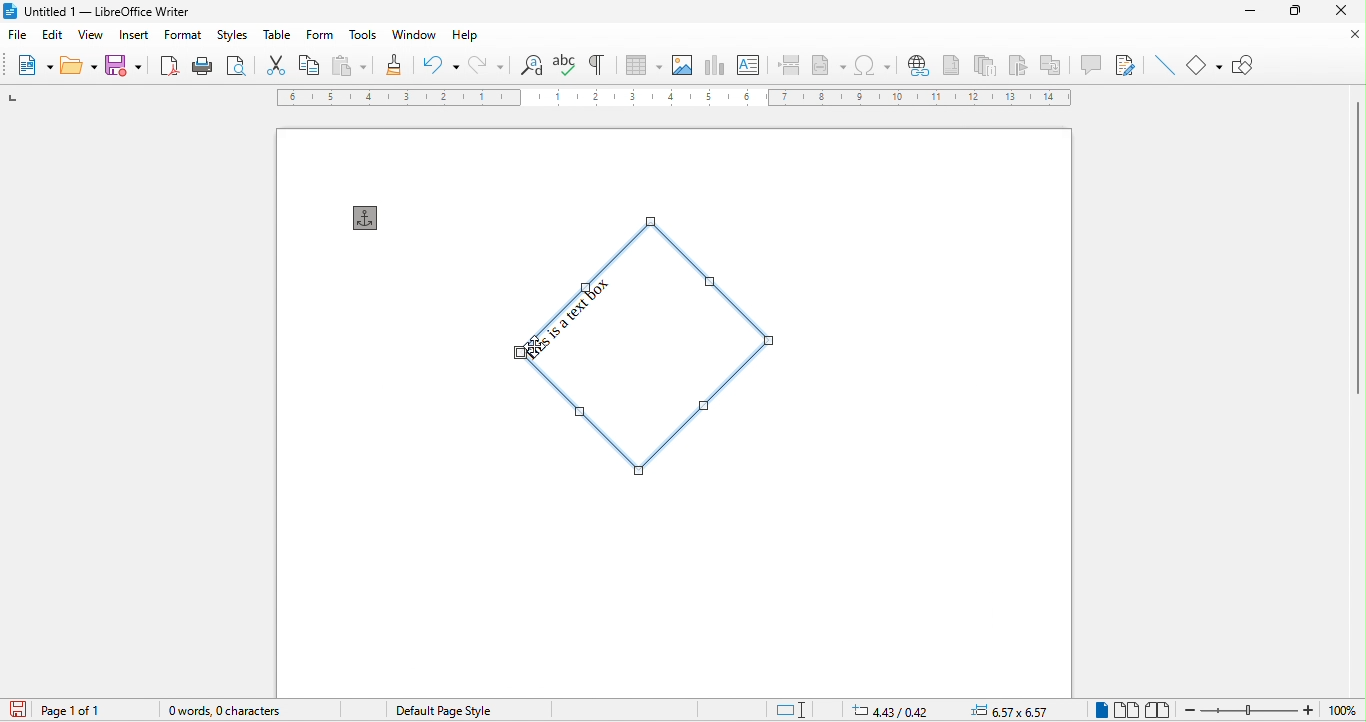 This screenshot has width=1366, height=722. I want to click on Rotated the text box by 45 degree, so click(654, 349).